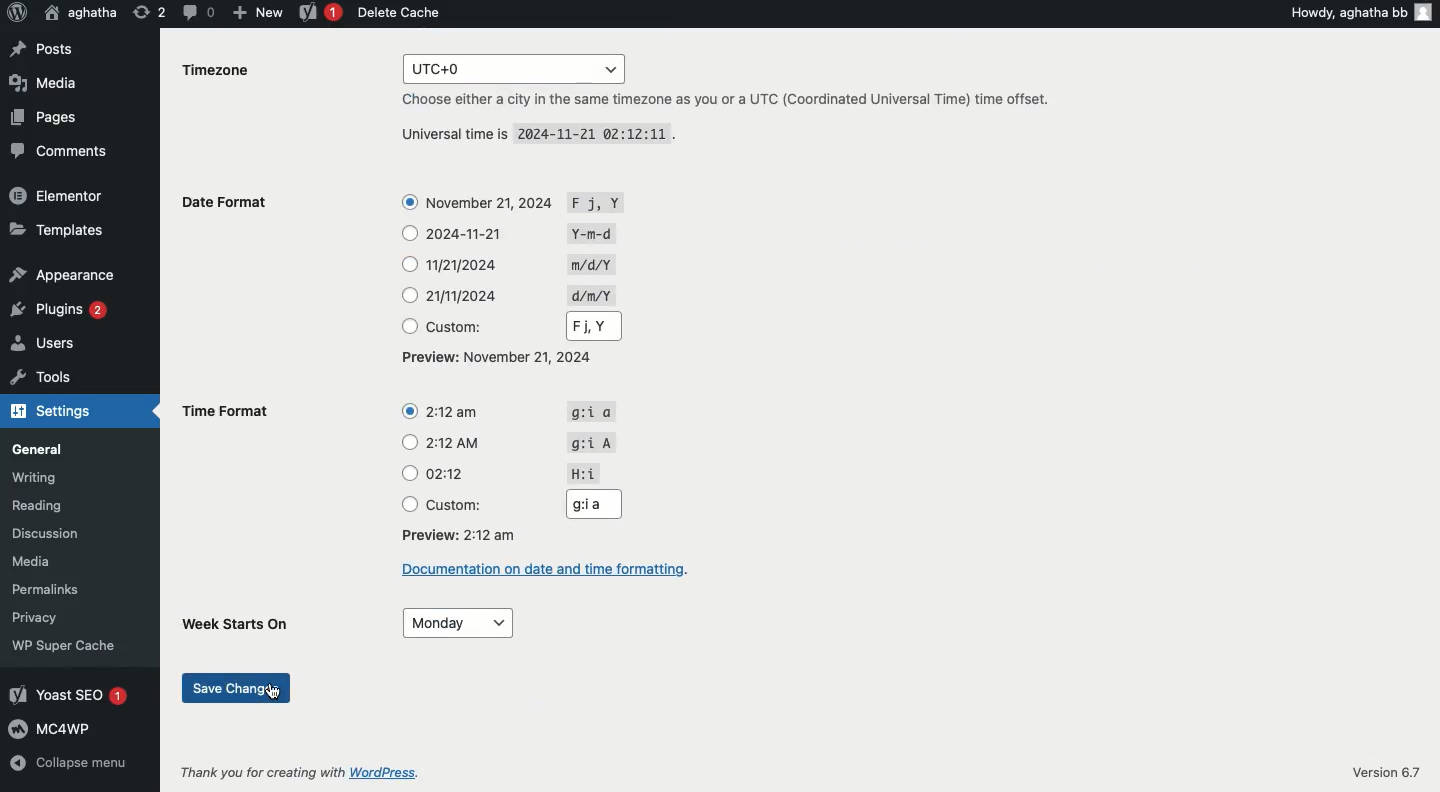 This screenshot has width=1440, height=792. Describe the element at coordinates (60, 193) in the screenshot. I see `Elementor` at that location.